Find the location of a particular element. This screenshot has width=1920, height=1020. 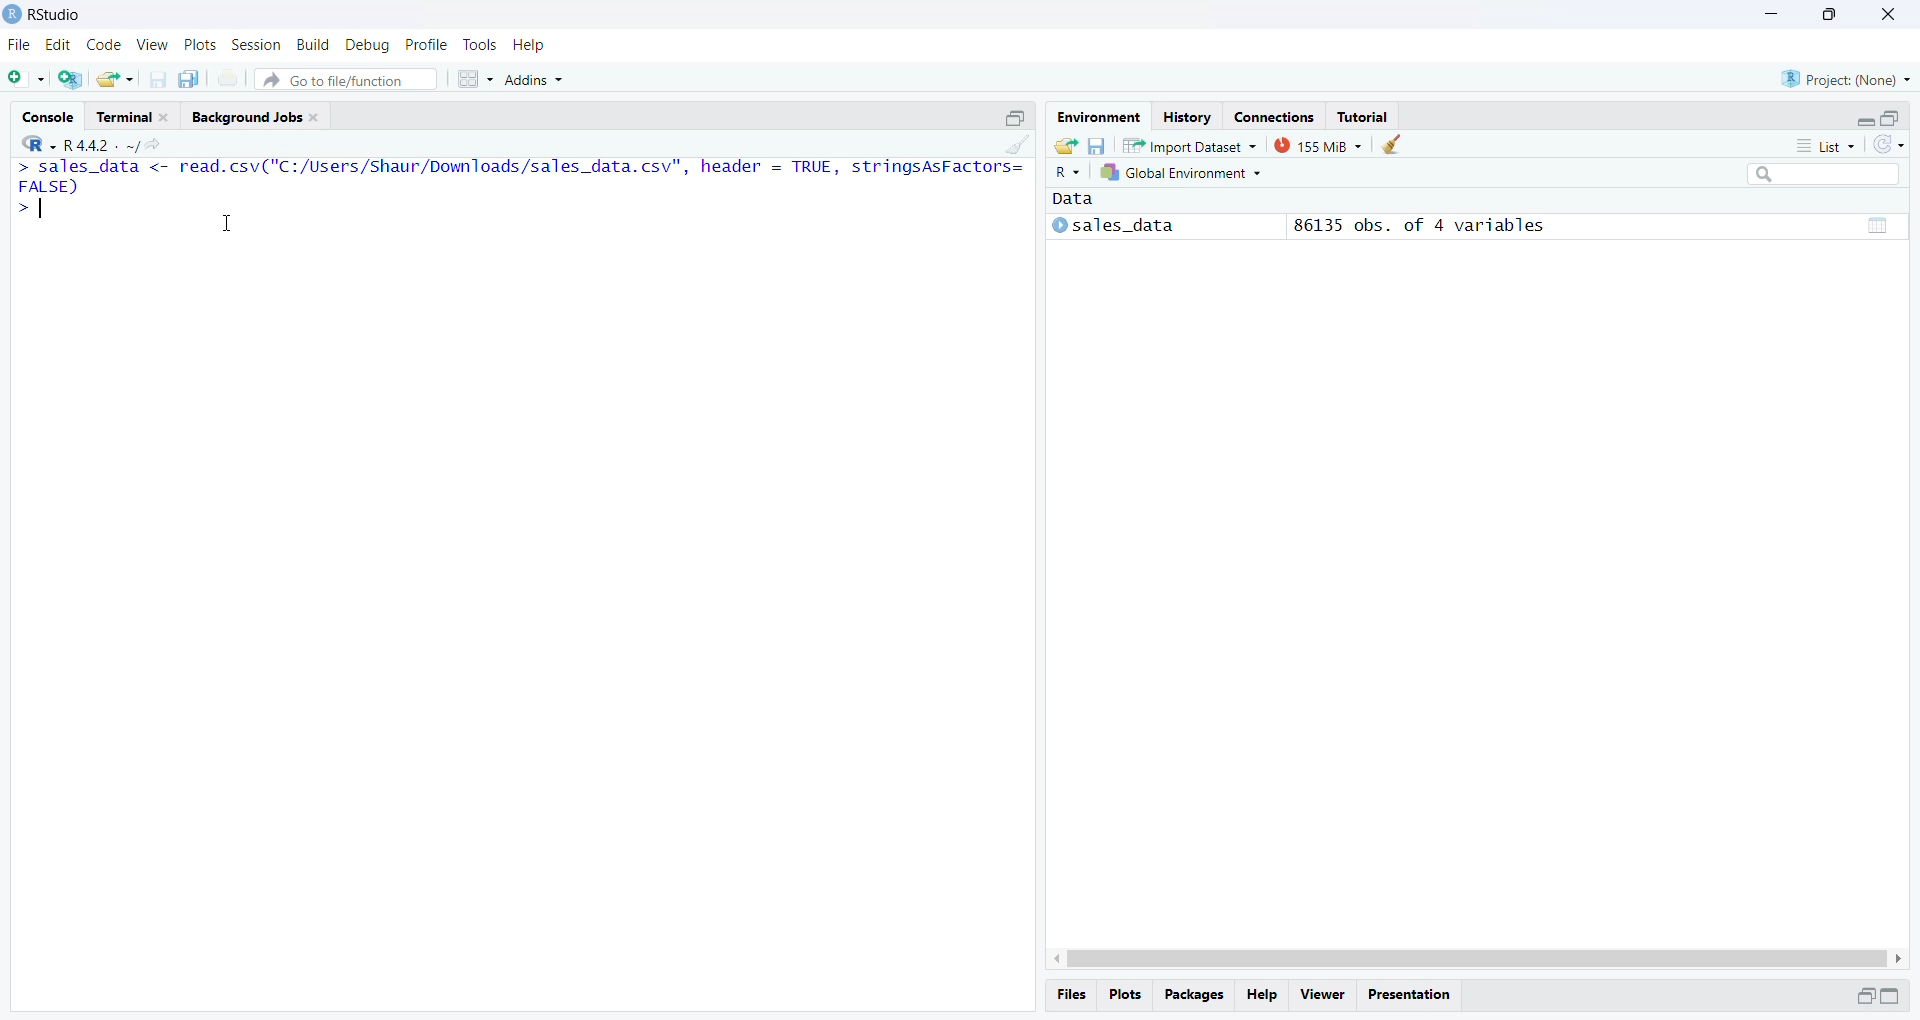

History is located at coordinates (1184, 117).